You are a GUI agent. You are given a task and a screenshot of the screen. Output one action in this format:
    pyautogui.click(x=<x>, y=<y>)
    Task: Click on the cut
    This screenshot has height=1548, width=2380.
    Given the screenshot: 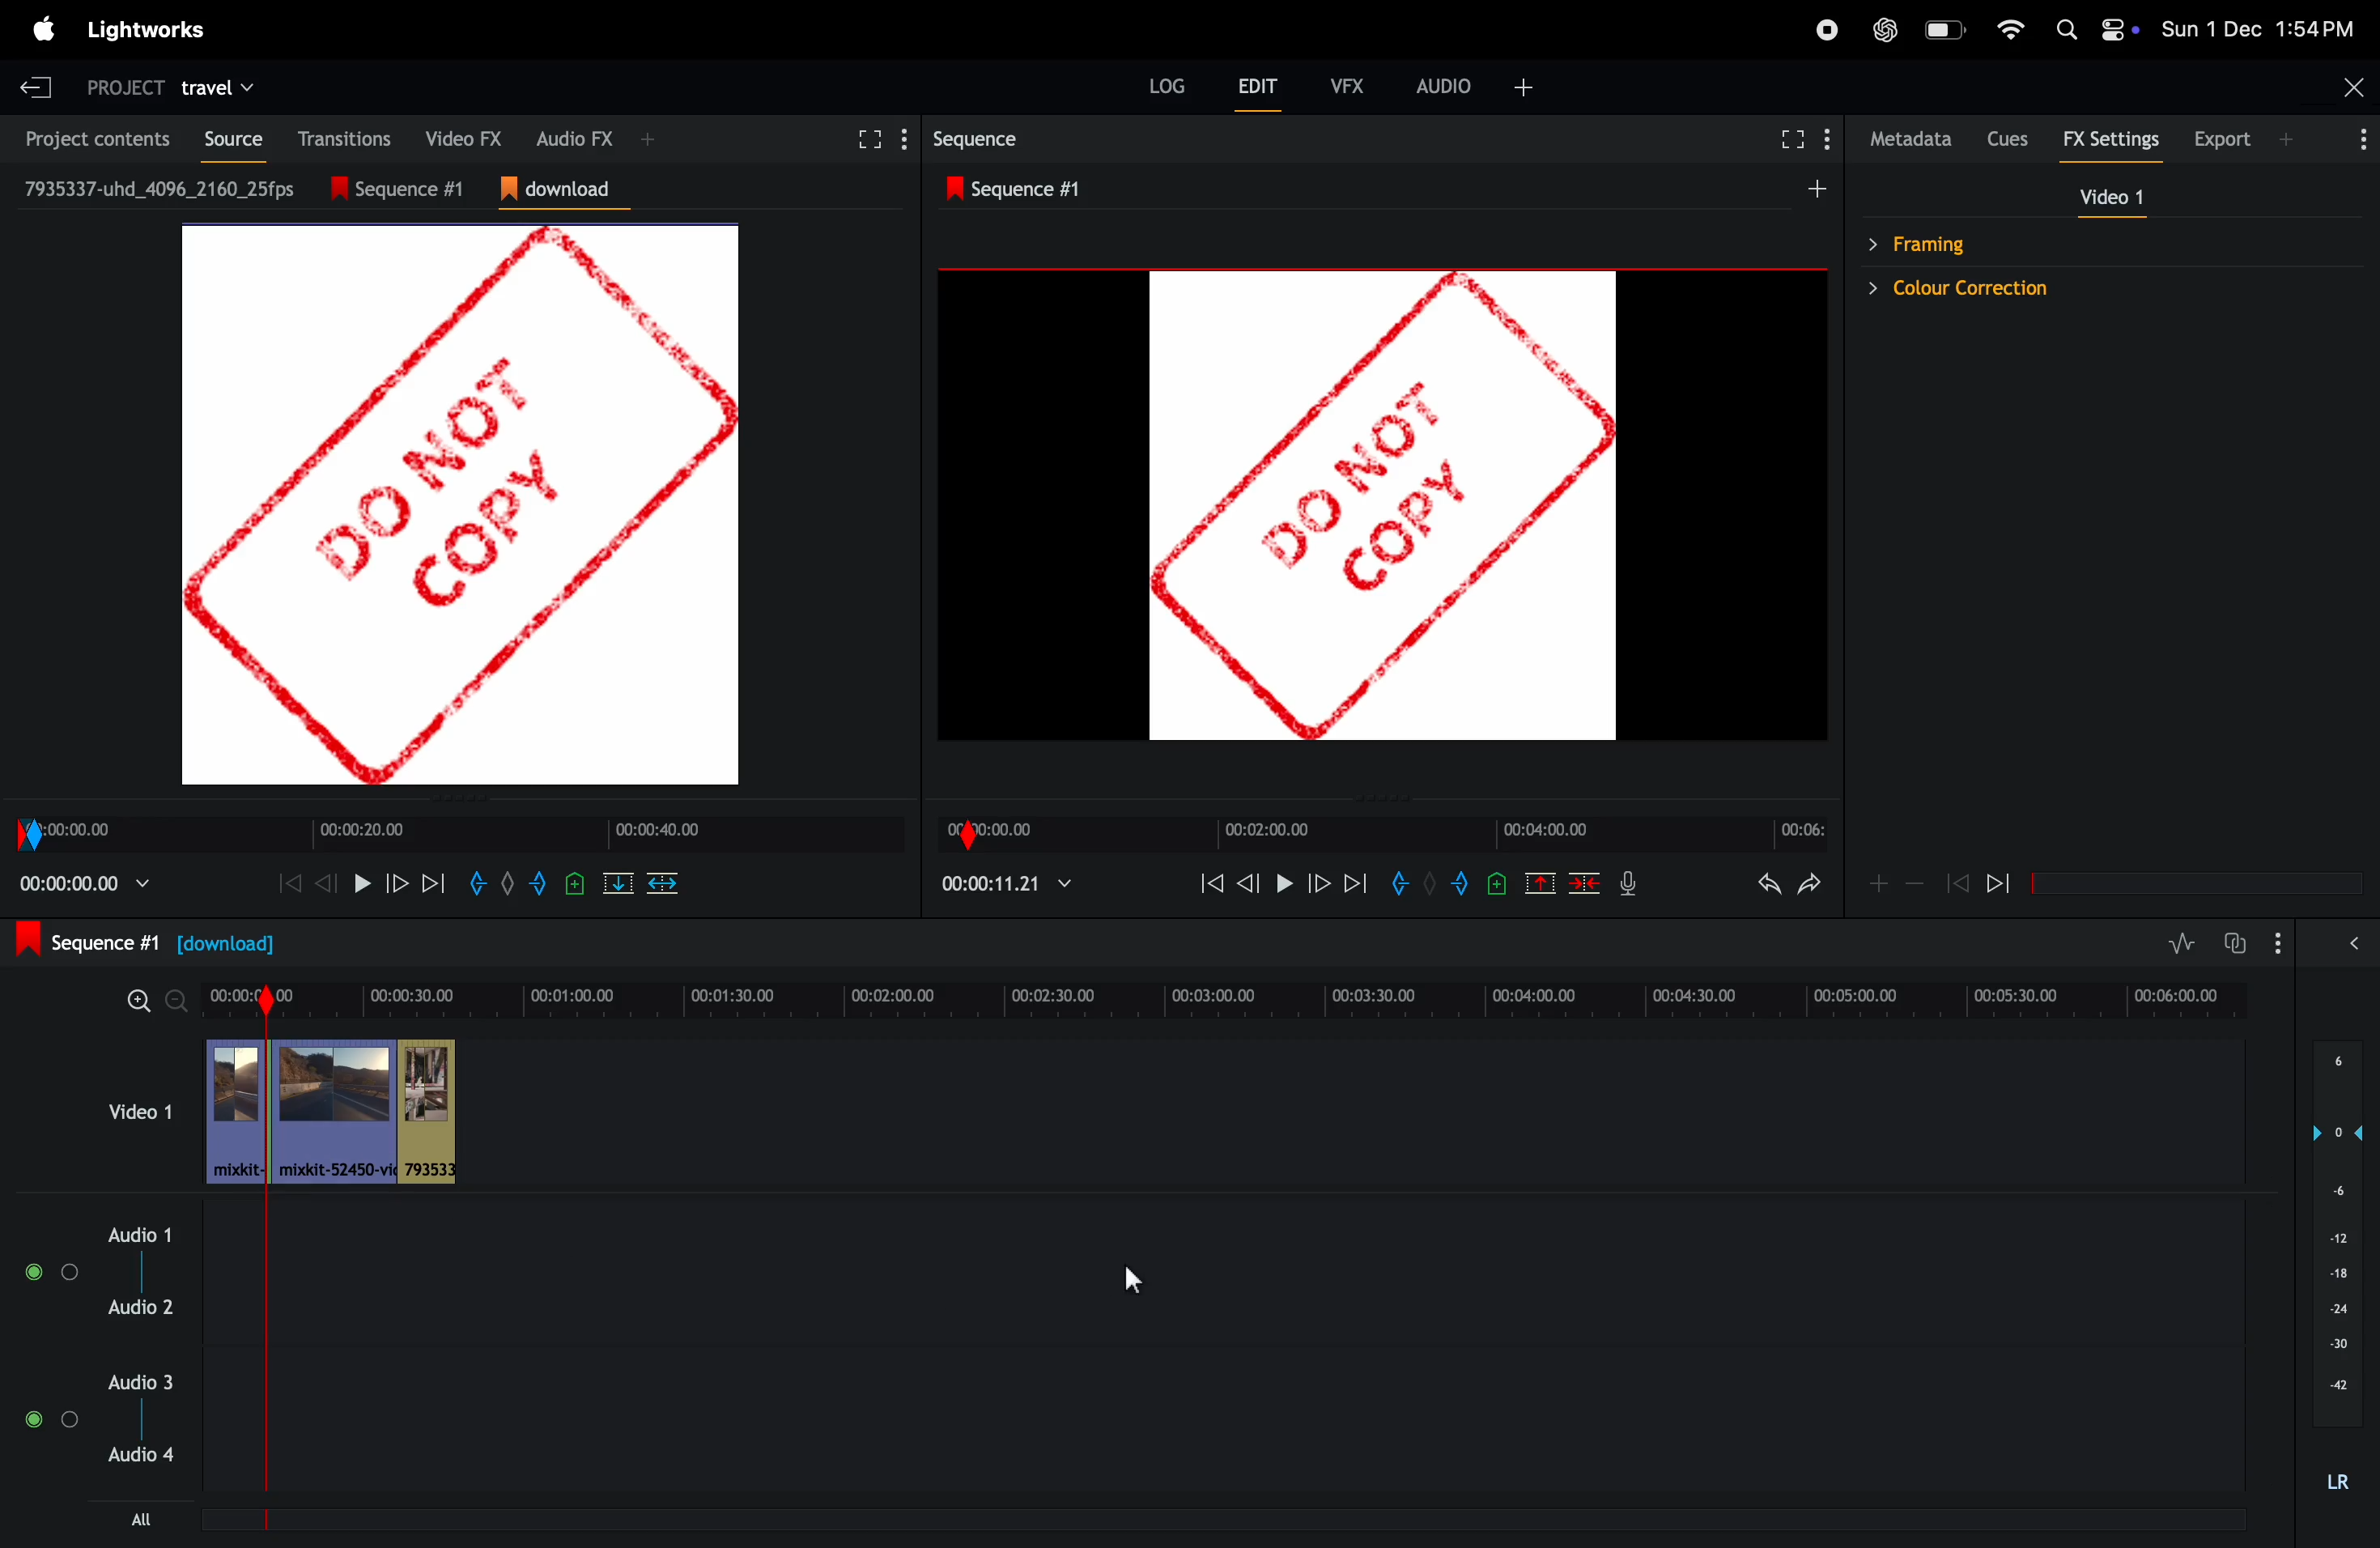 What is the action you would take?
    pyautogui.click(x=618, y=883)
    